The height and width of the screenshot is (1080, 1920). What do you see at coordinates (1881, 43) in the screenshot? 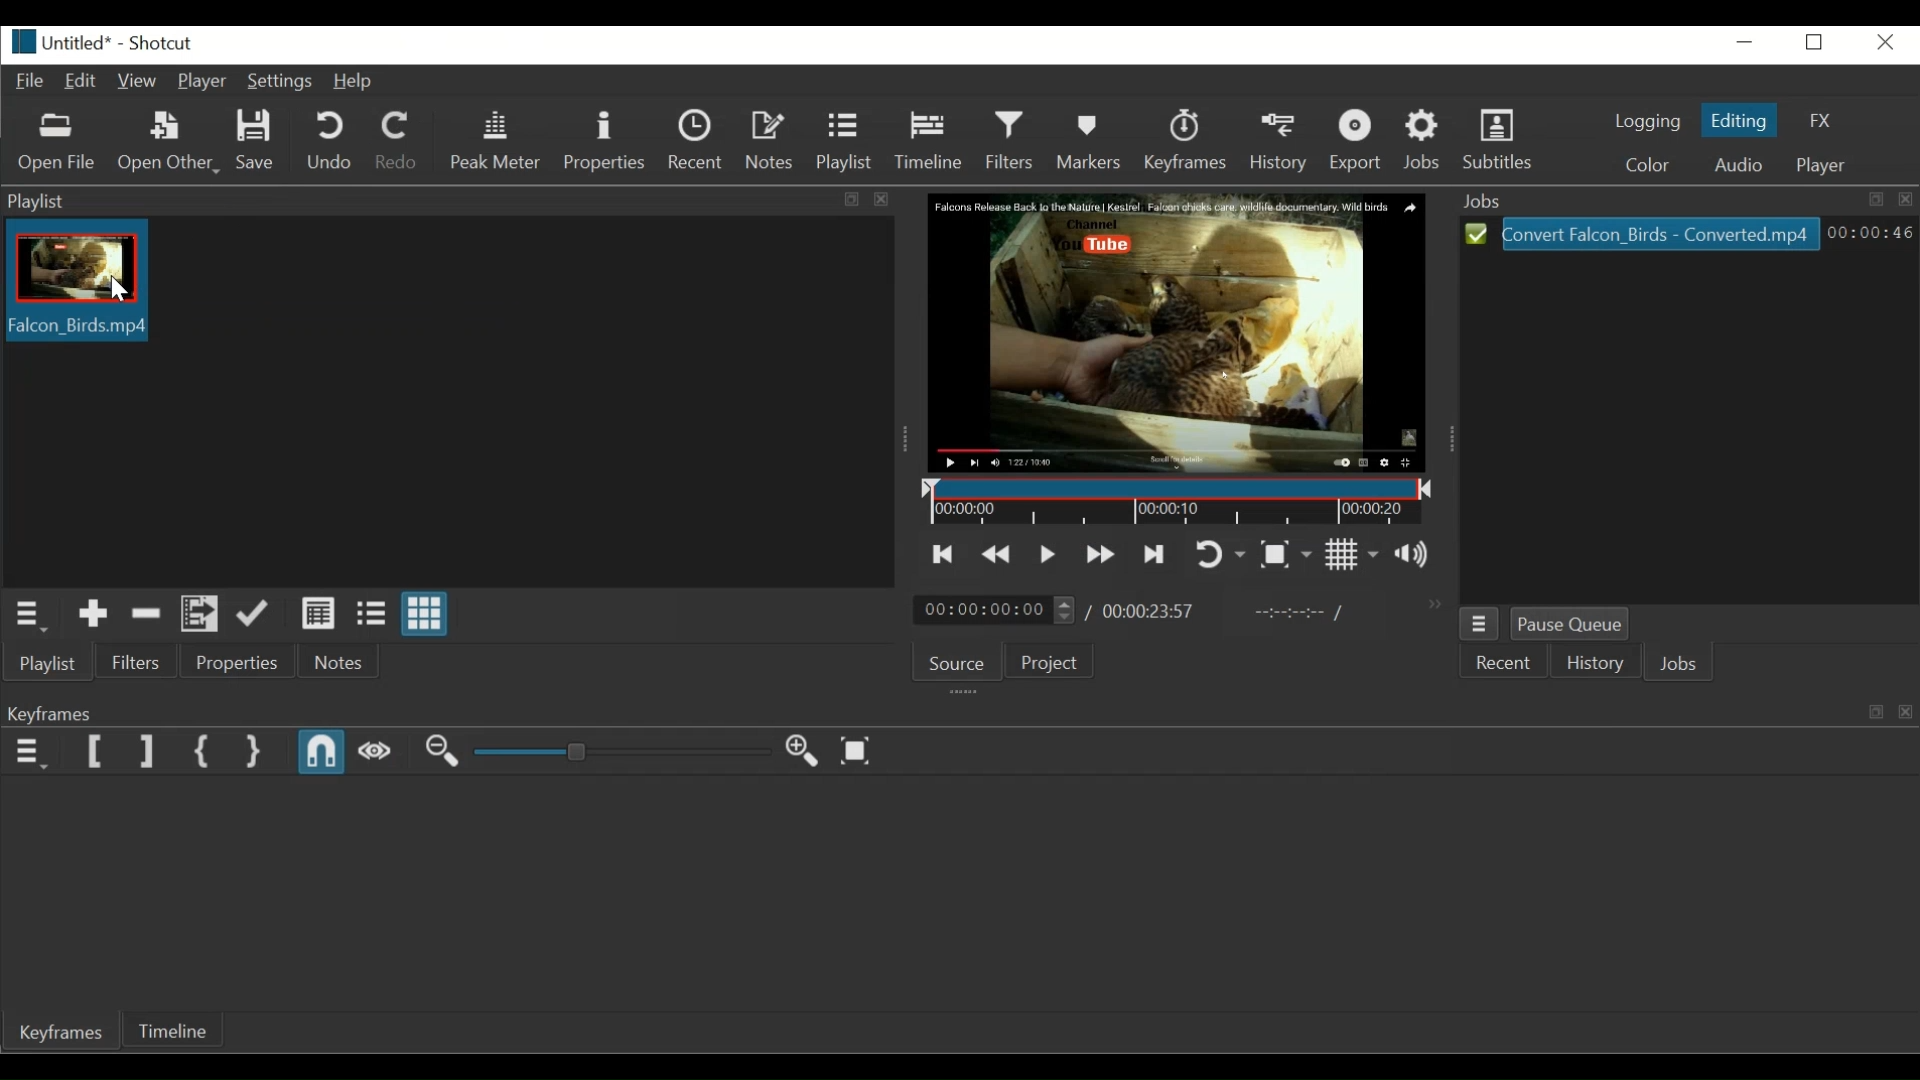
I see `Close` at bounding box center [1881, 43].